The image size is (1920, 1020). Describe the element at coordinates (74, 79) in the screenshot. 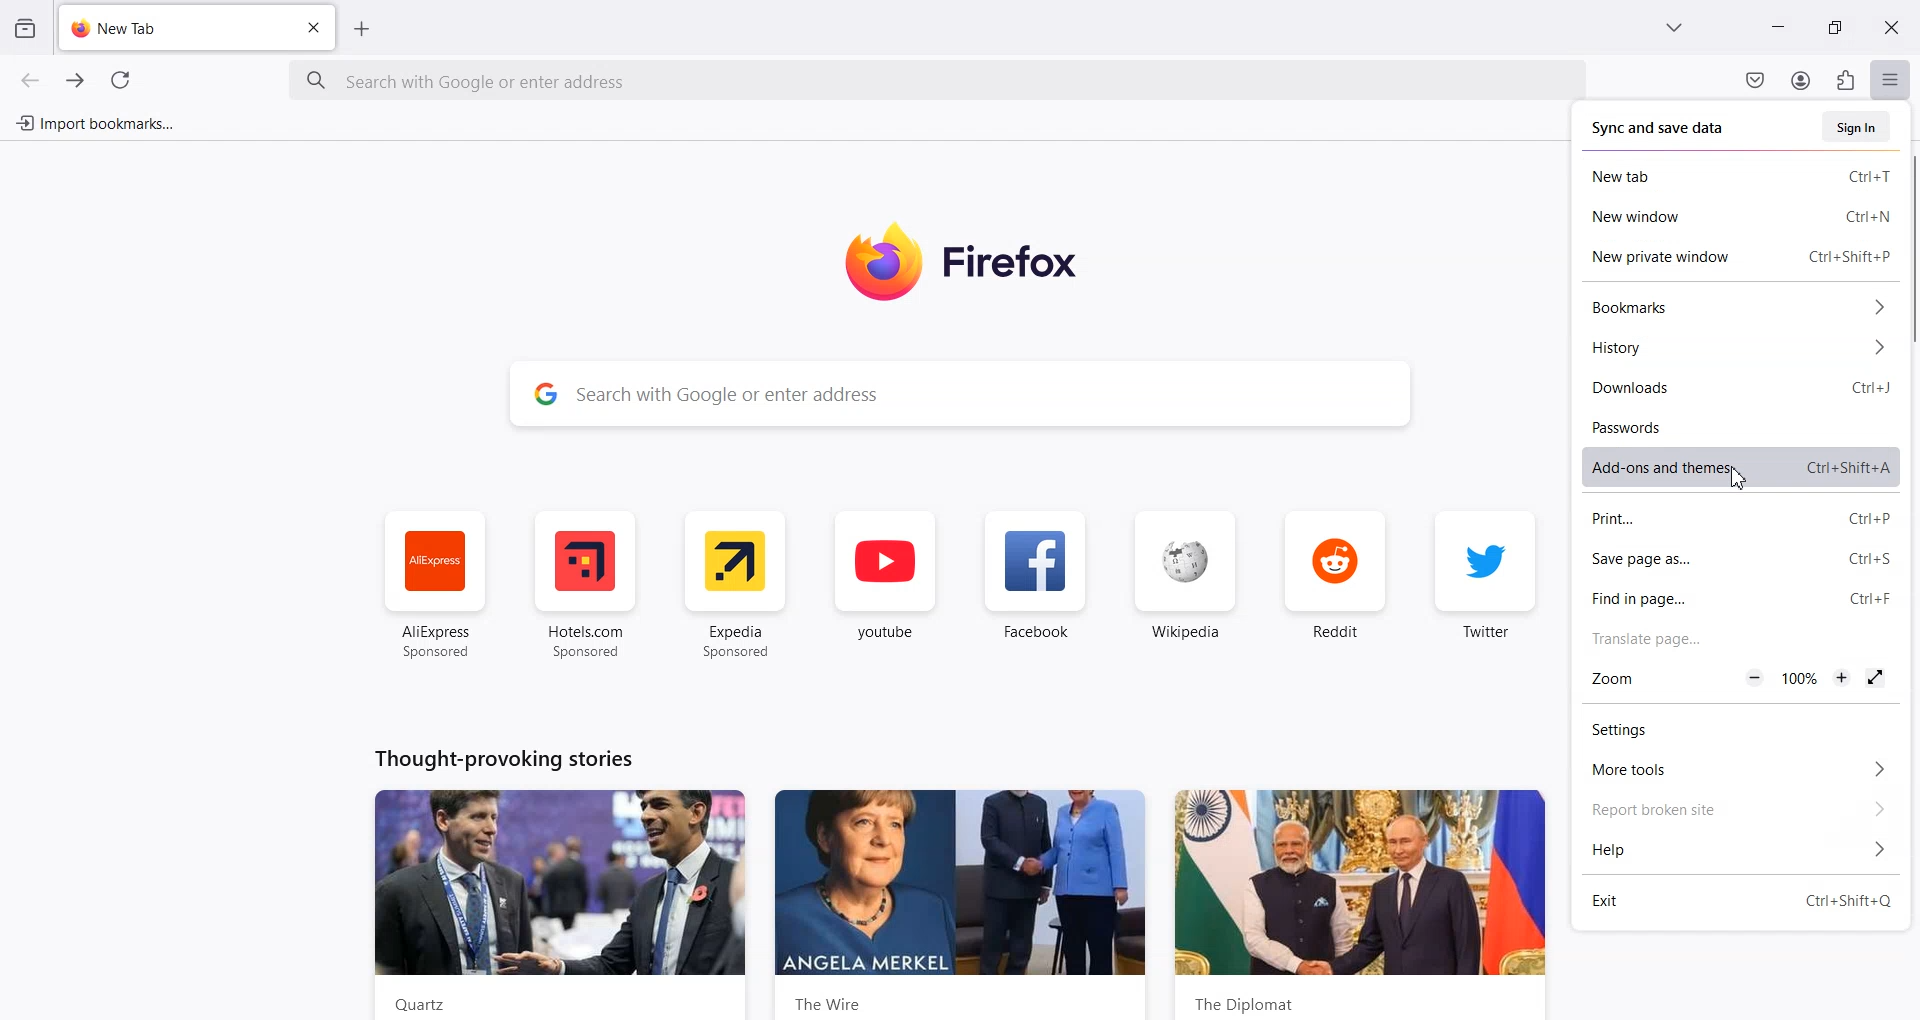

I see `Go forward to one page` at that location.